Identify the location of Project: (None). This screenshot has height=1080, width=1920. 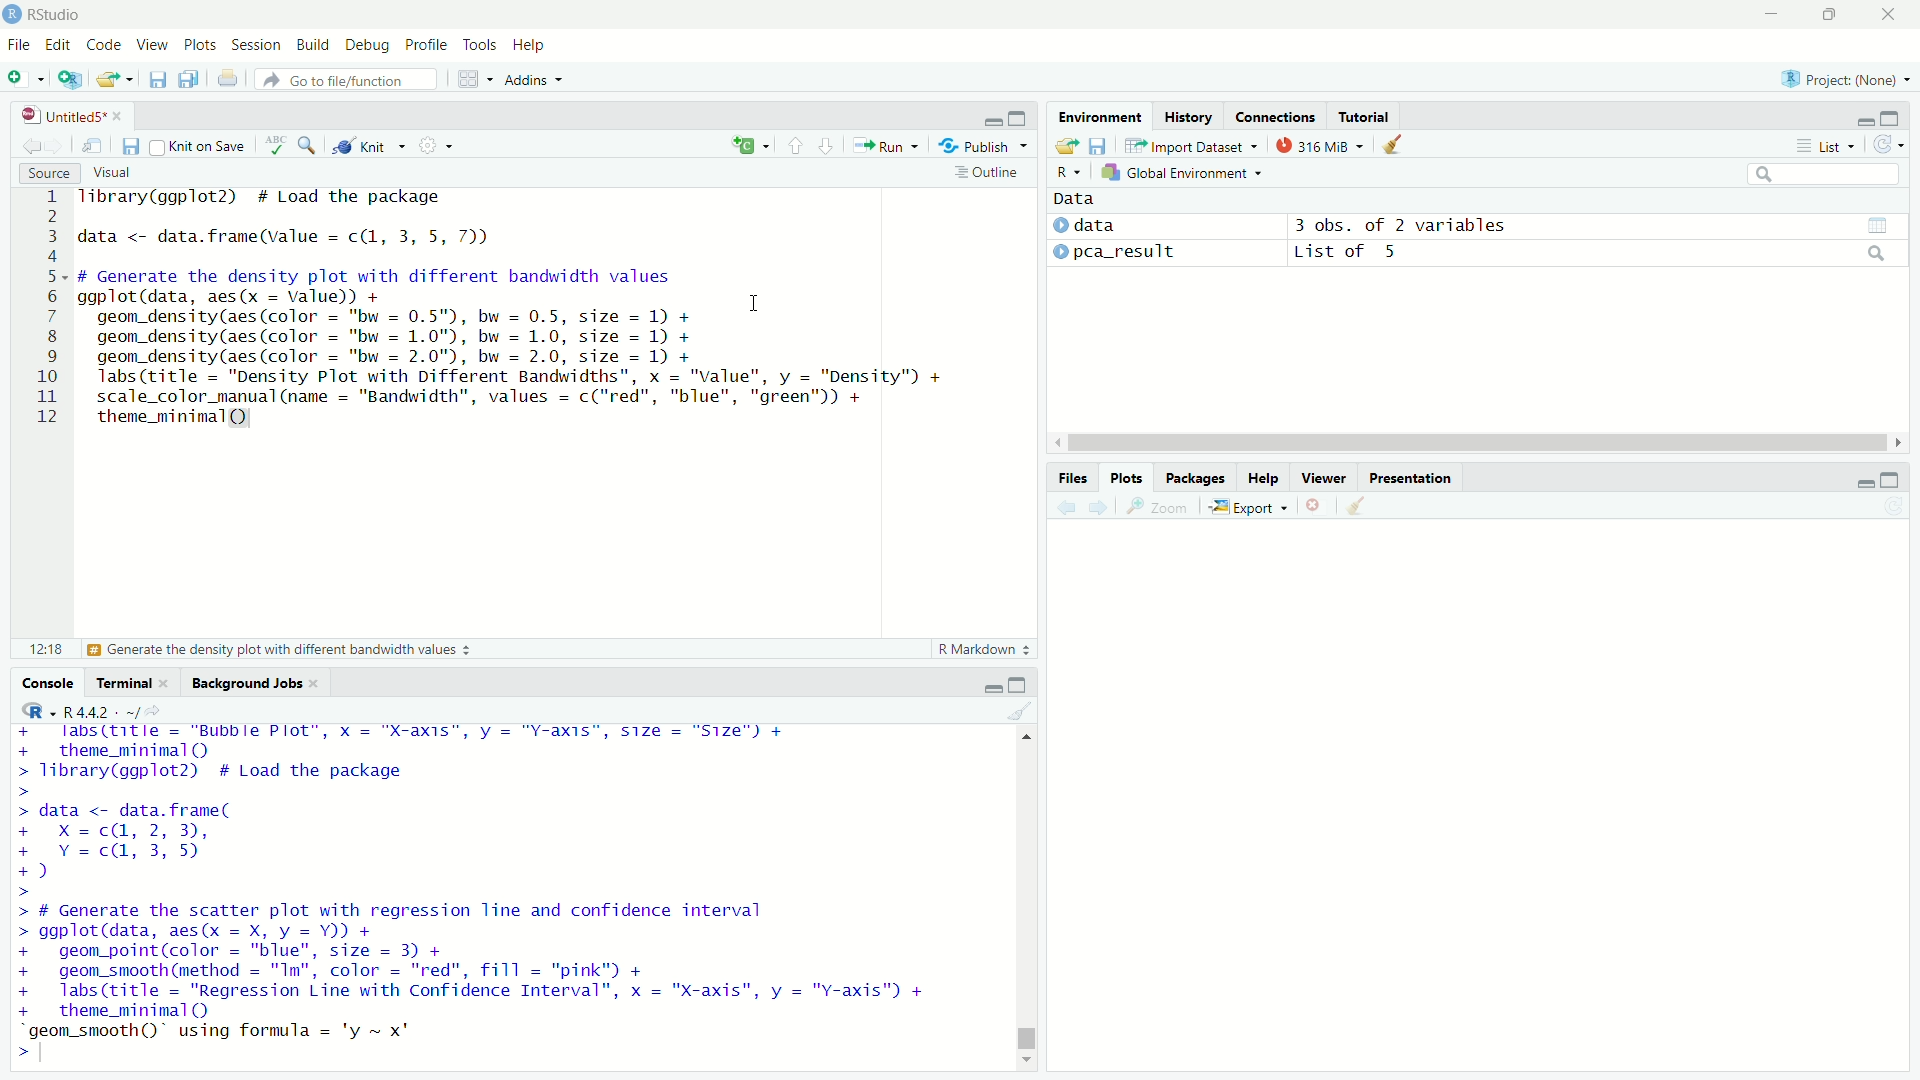
(1844, 77).